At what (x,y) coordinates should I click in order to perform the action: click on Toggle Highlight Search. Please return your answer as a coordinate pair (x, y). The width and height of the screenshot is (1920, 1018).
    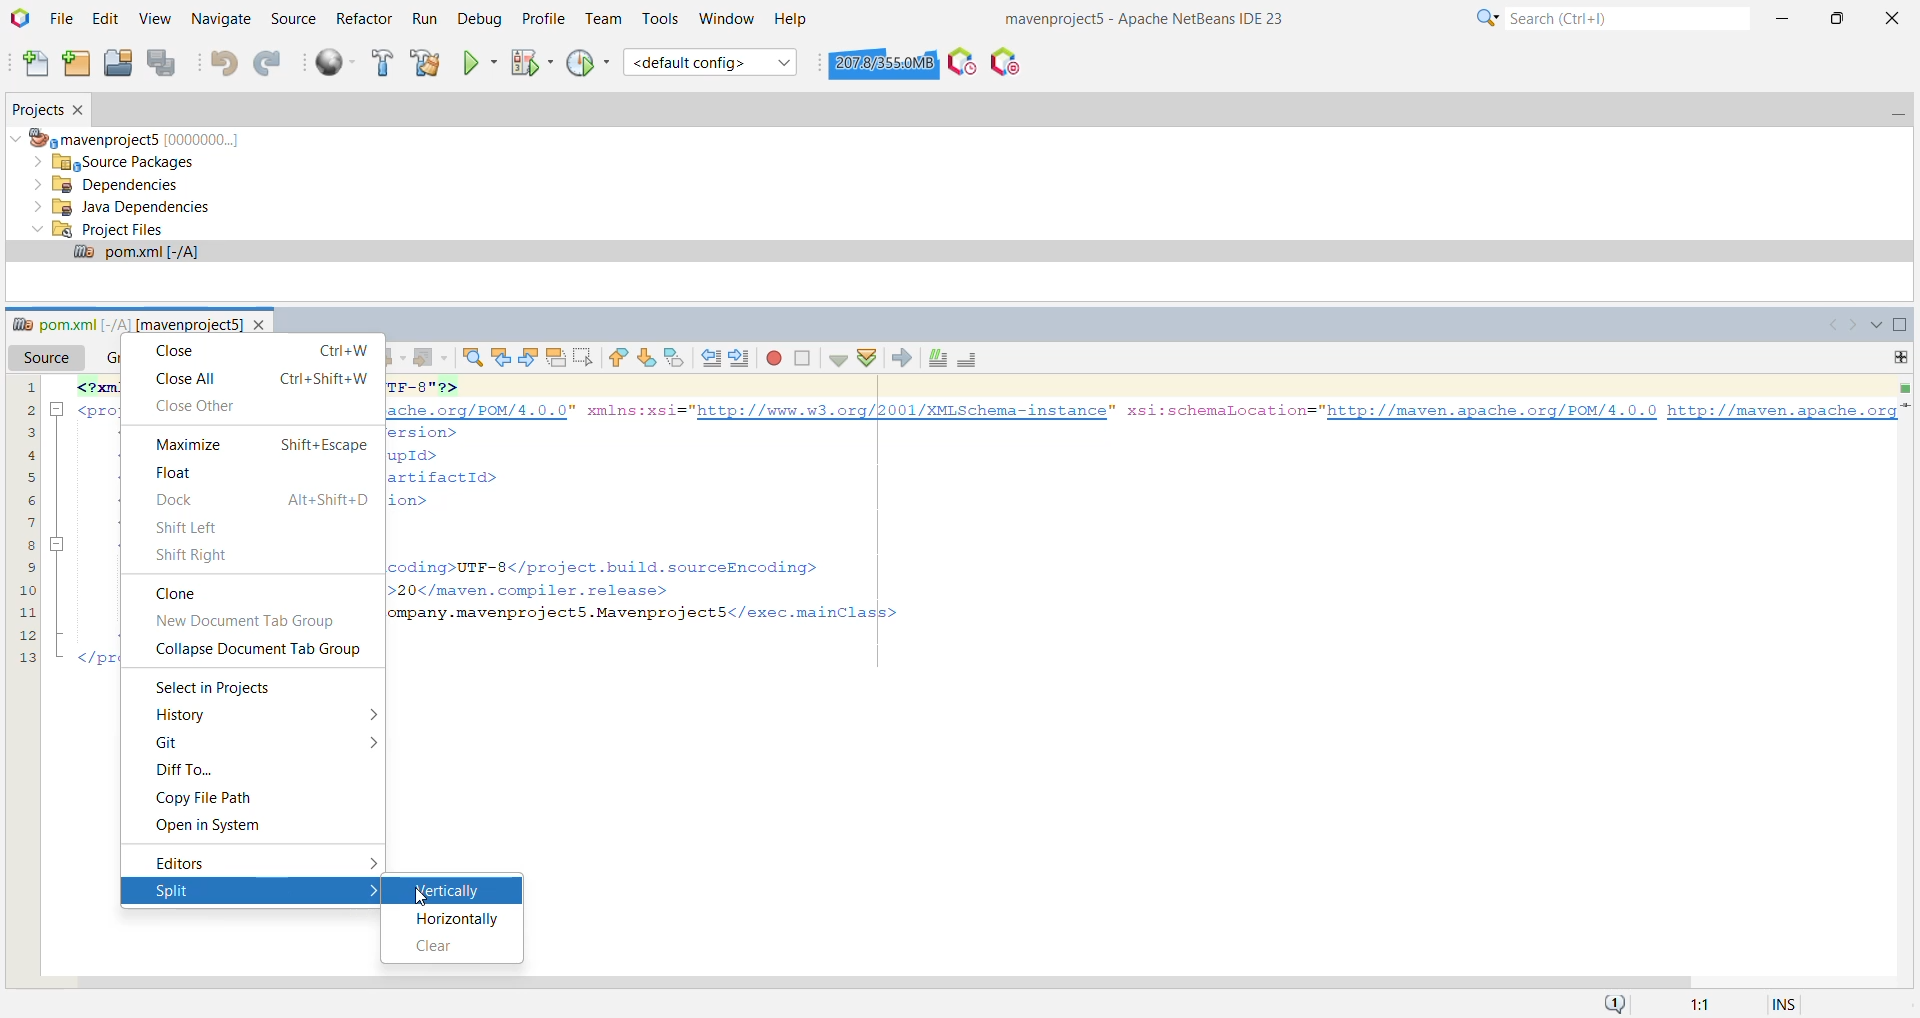
    Looking at the image, I should click on (556, 358).